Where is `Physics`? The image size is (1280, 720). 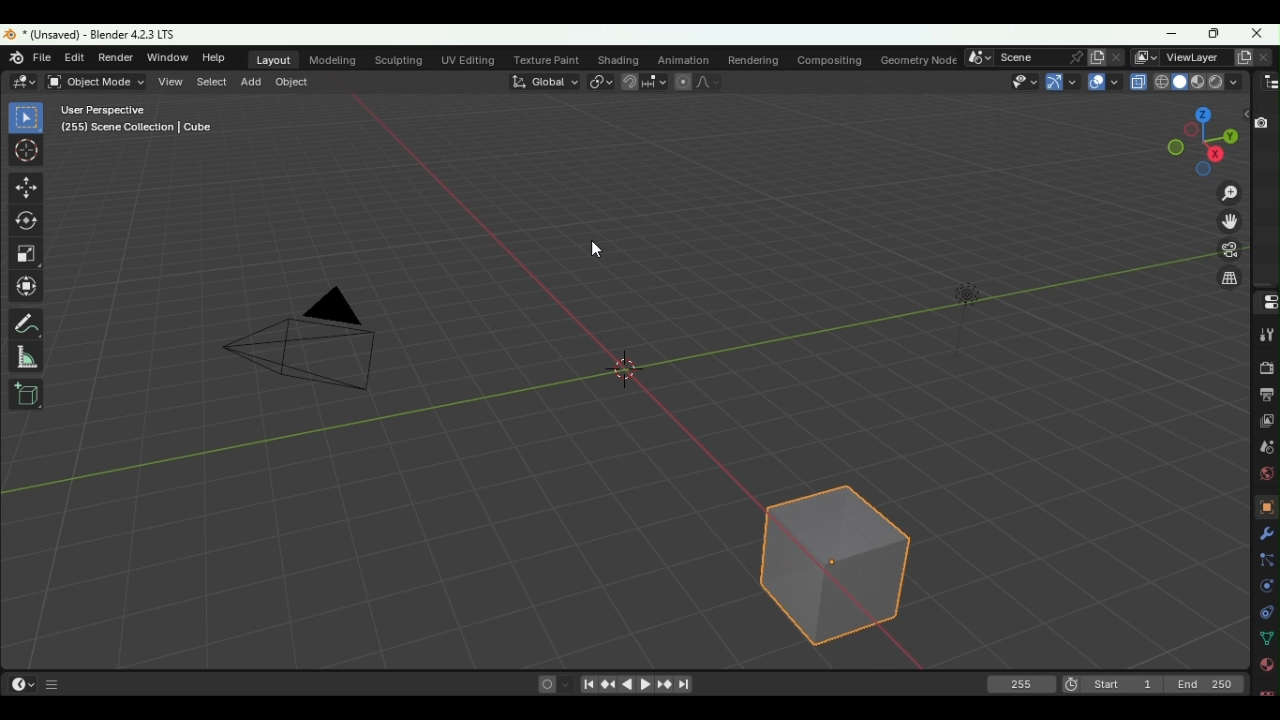
Physics is located at coordinates (1268, 588).